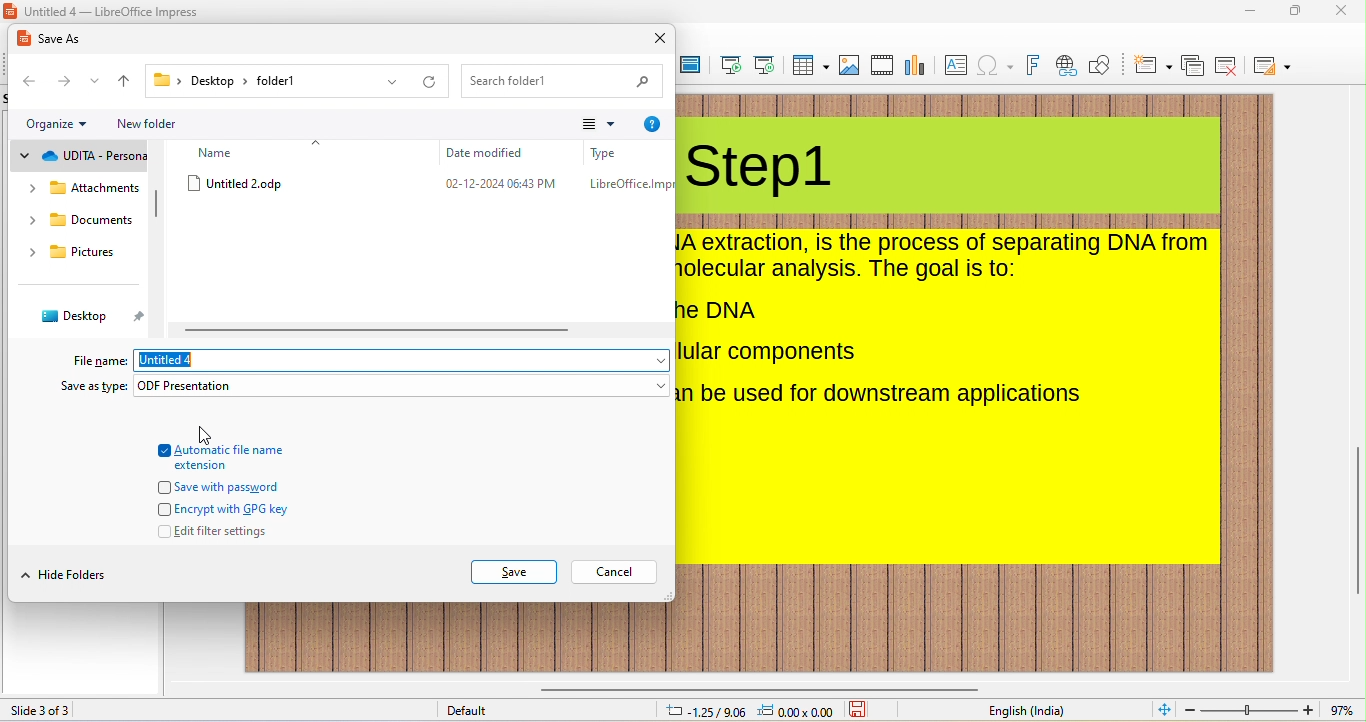 The width and height of the screenshot is (1366, 722). I want to click on table, so click(809, 66).